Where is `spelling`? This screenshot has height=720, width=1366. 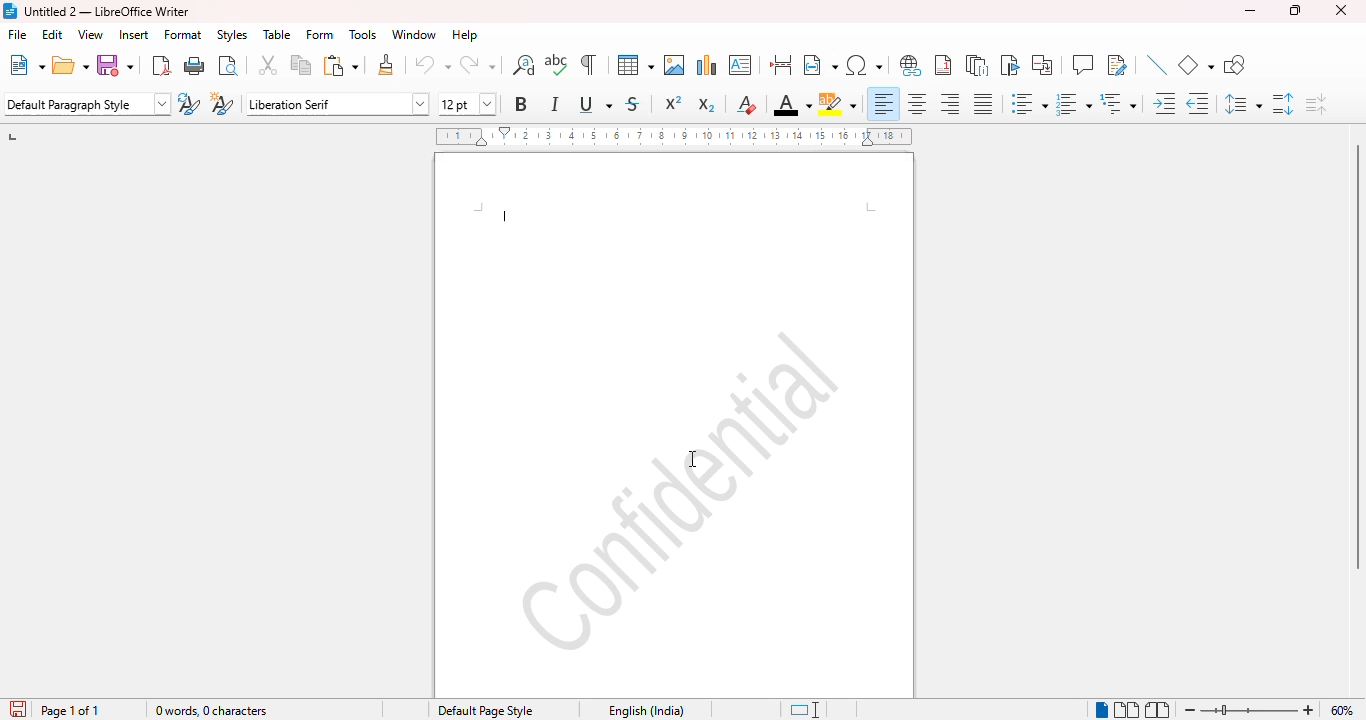
spelling is located at coordinates (557, 65).